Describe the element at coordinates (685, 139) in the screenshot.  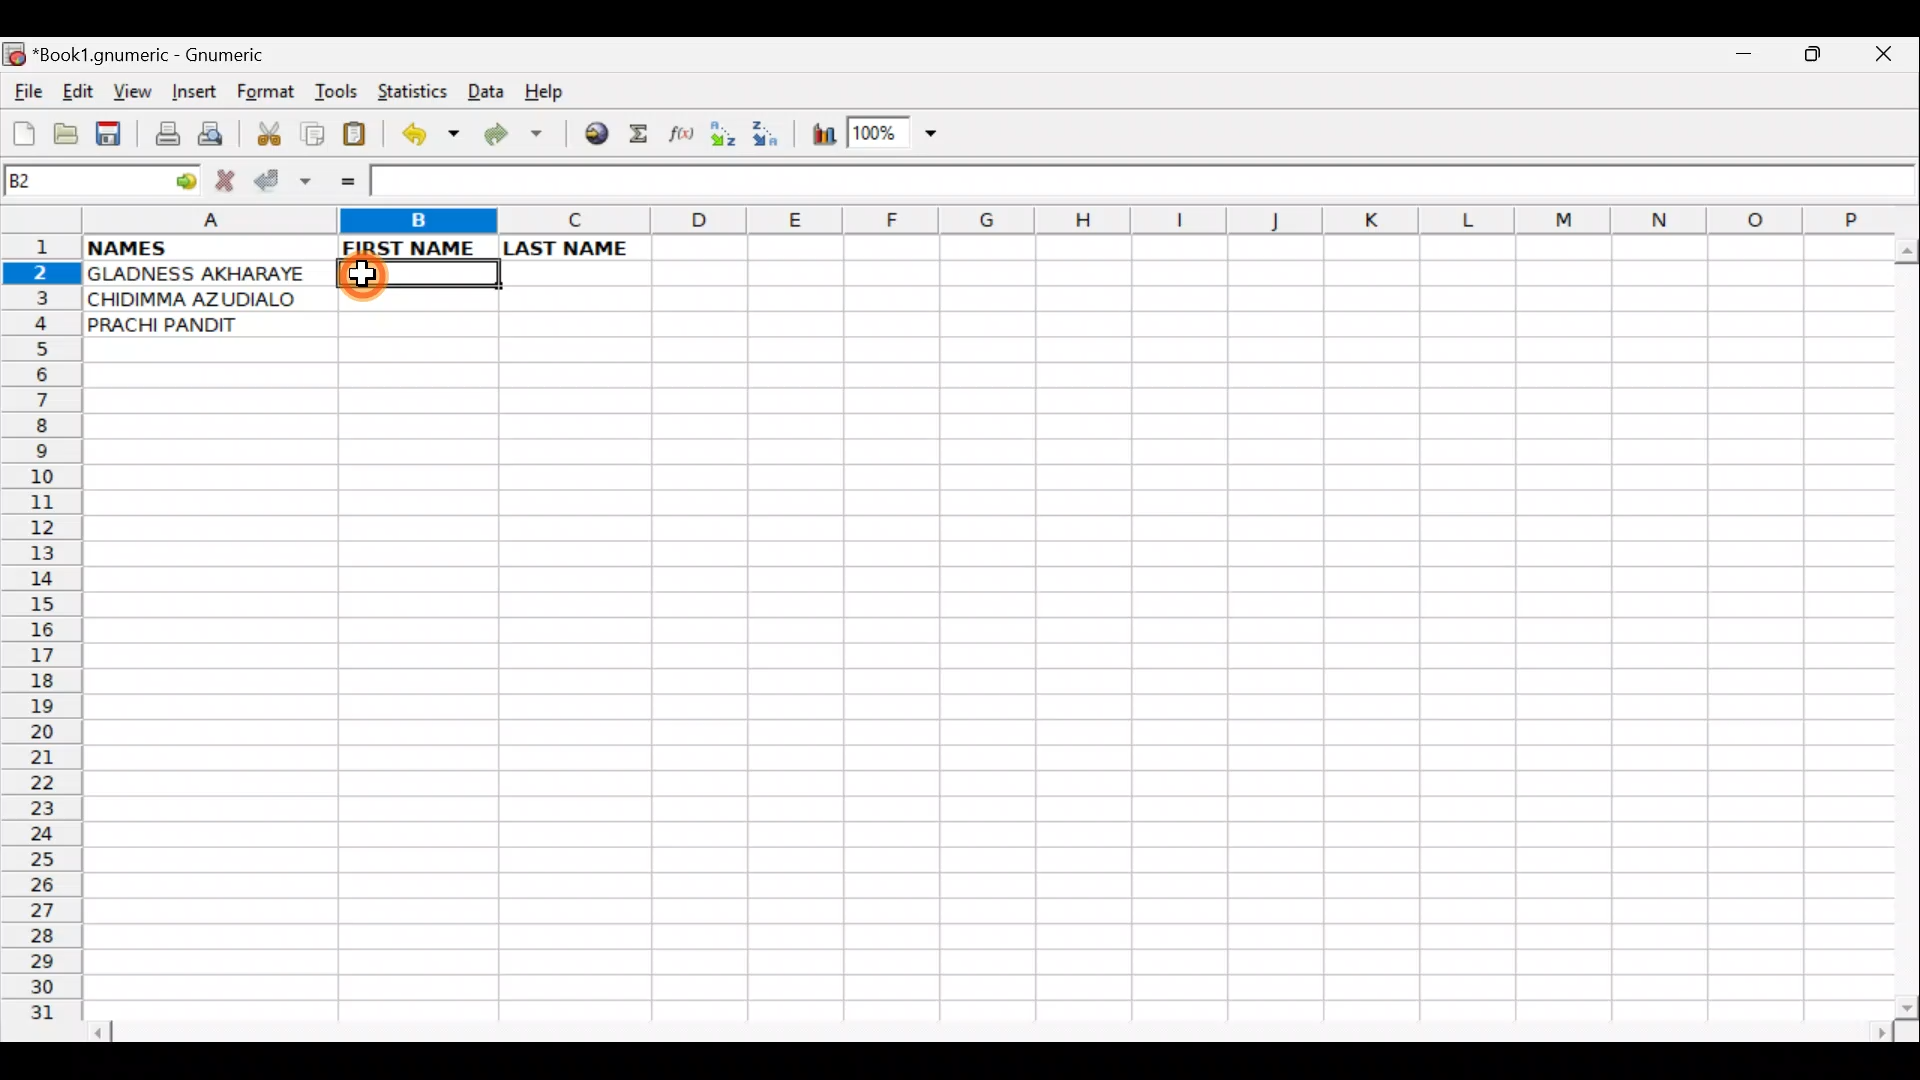
I see `Edit function in the current cell` at that location.